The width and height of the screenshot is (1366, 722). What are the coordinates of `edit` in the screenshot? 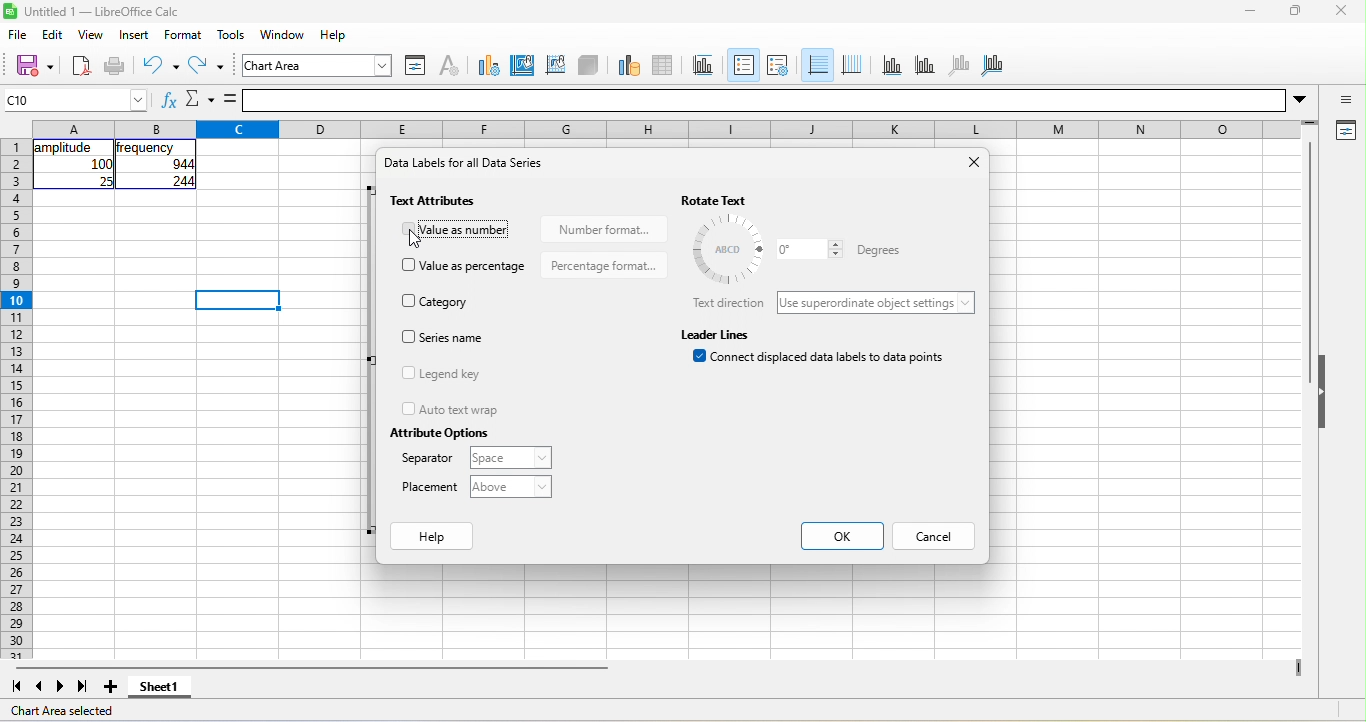 It's located at (56, 34).